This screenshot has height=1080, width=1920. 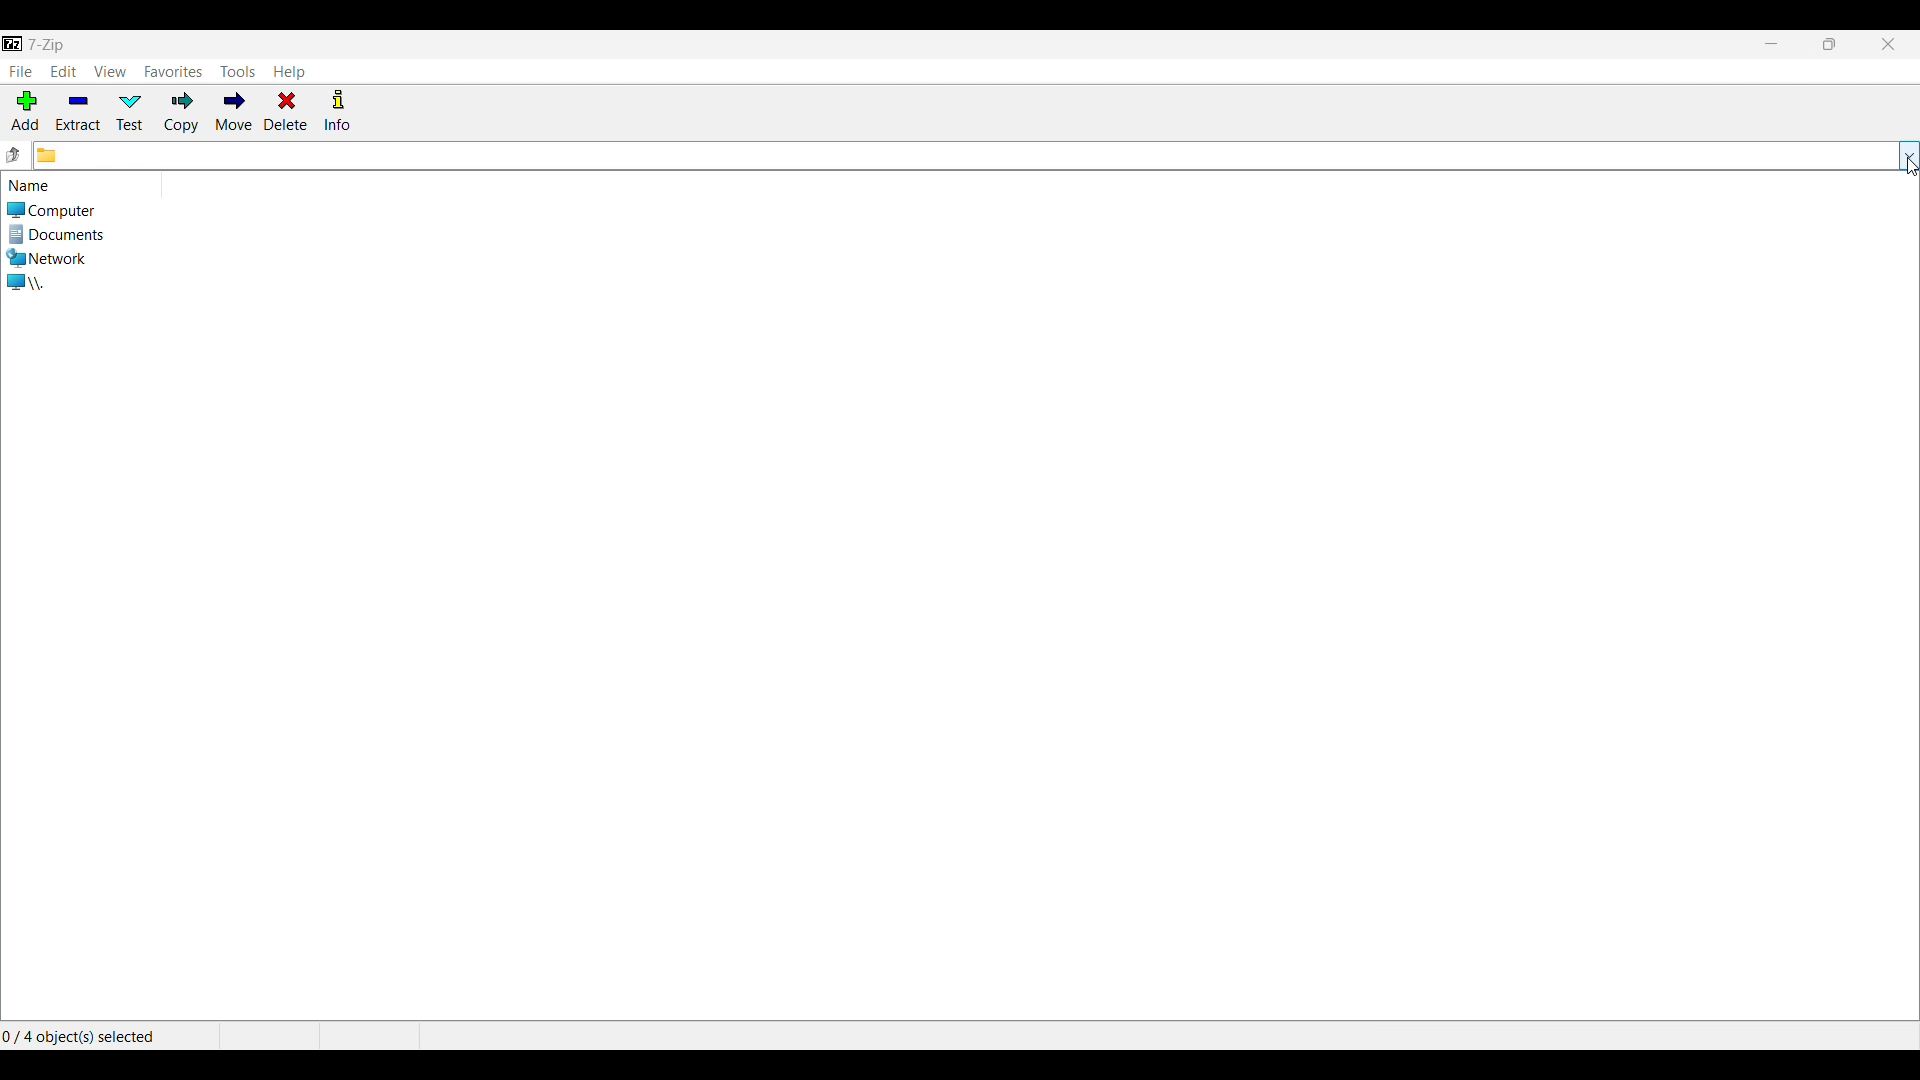 What do you see at coordinates (83, 1035) in the screenshot?
I see `Selected items out of the total number of items ` at bounding box center [83, 1035].